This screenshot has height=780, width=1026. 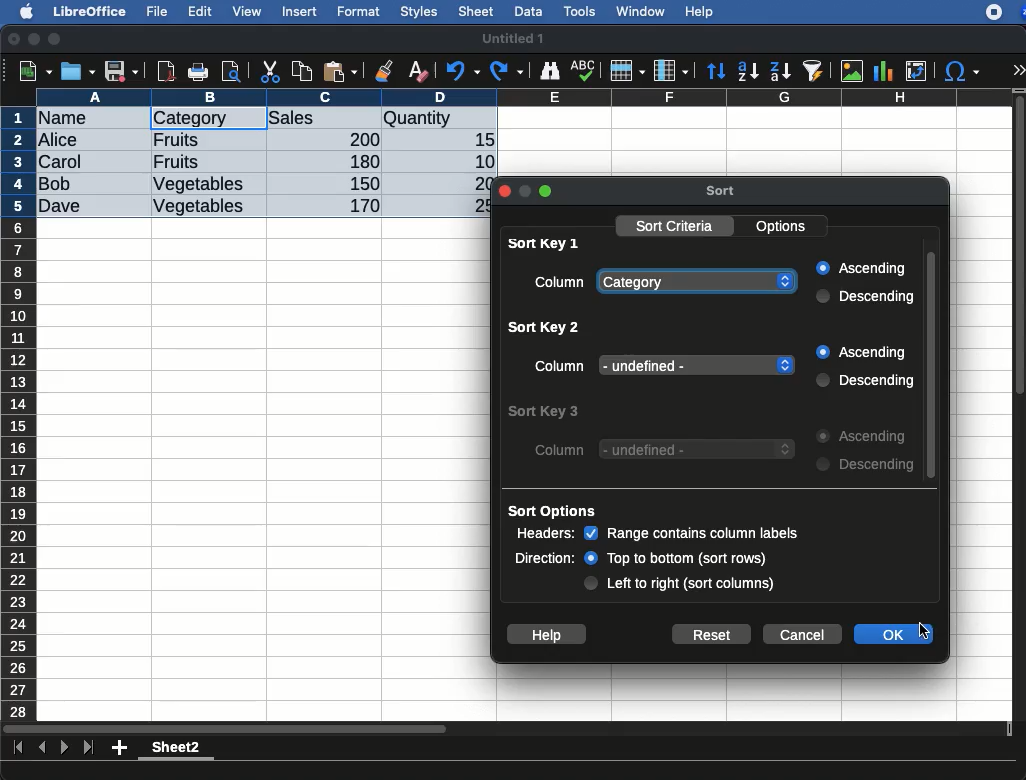 I want to click on quantity, so click(x=439, y=120).